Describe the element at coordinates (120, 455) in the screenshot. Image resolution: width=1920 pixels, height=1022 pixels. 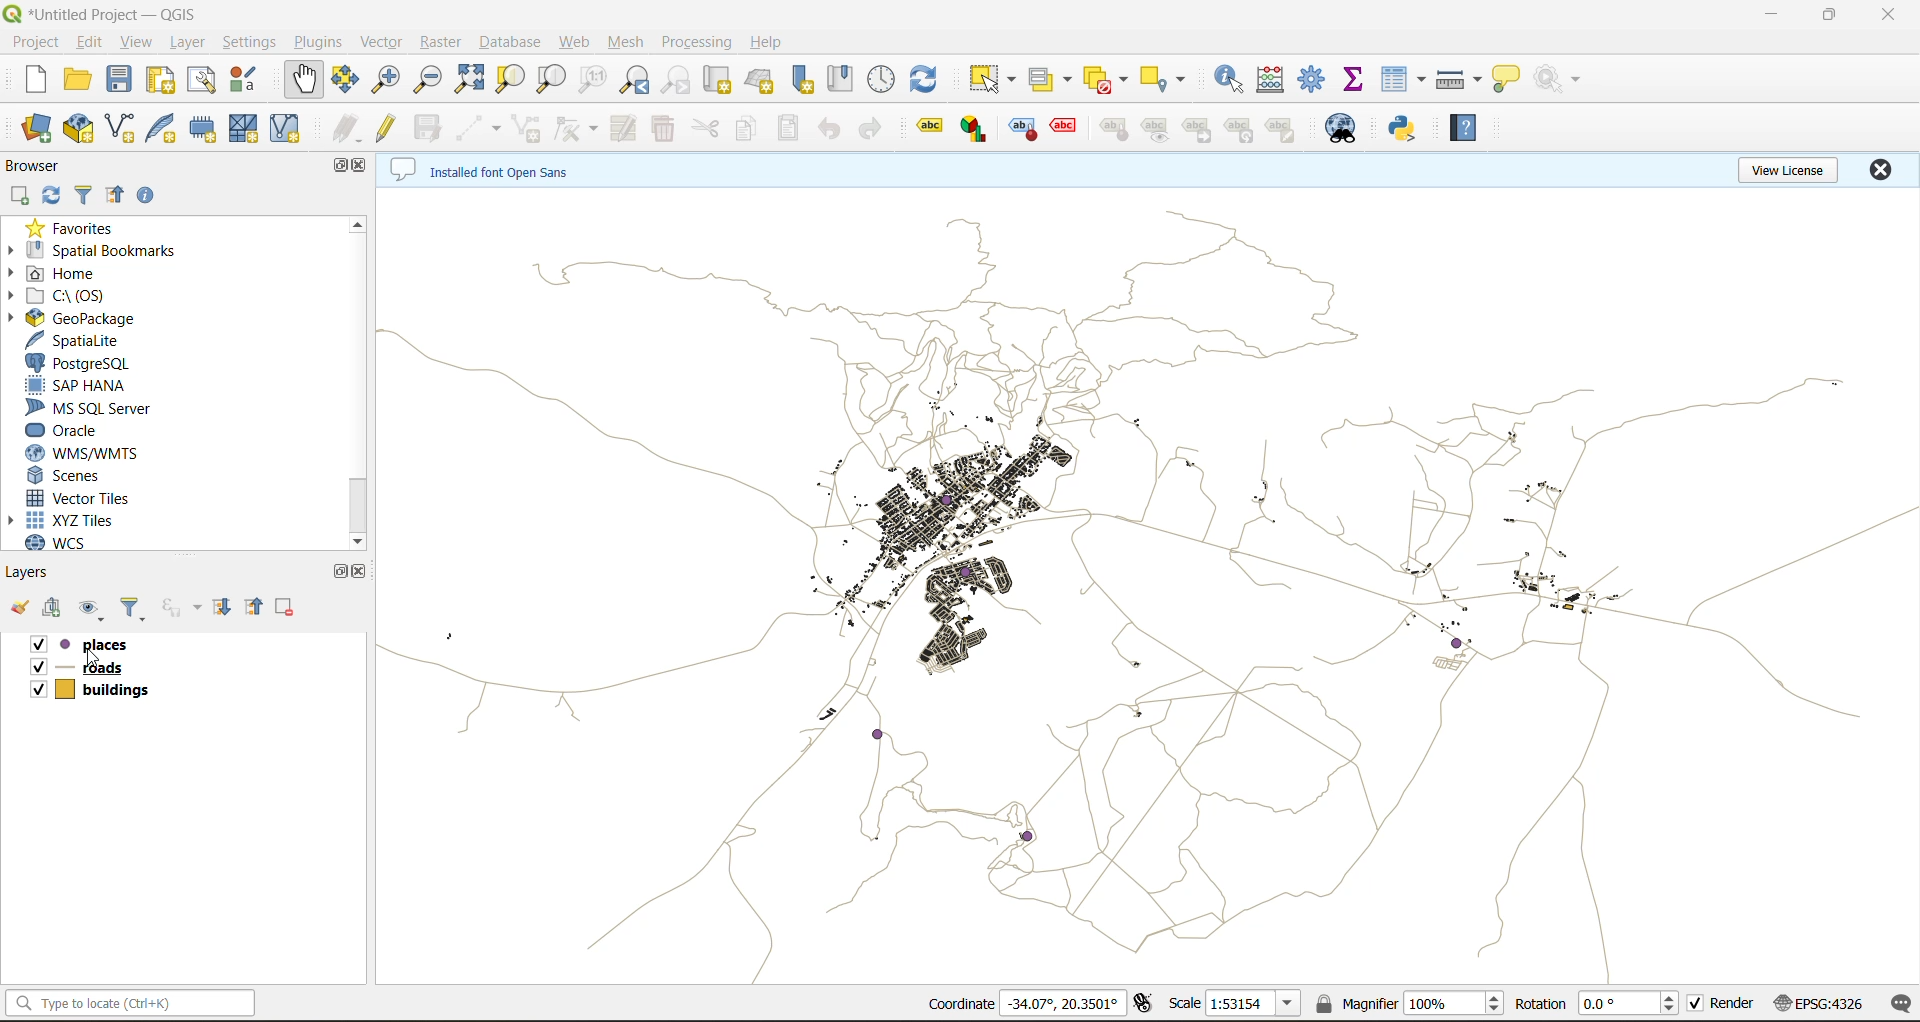
I see `wms` at that location.